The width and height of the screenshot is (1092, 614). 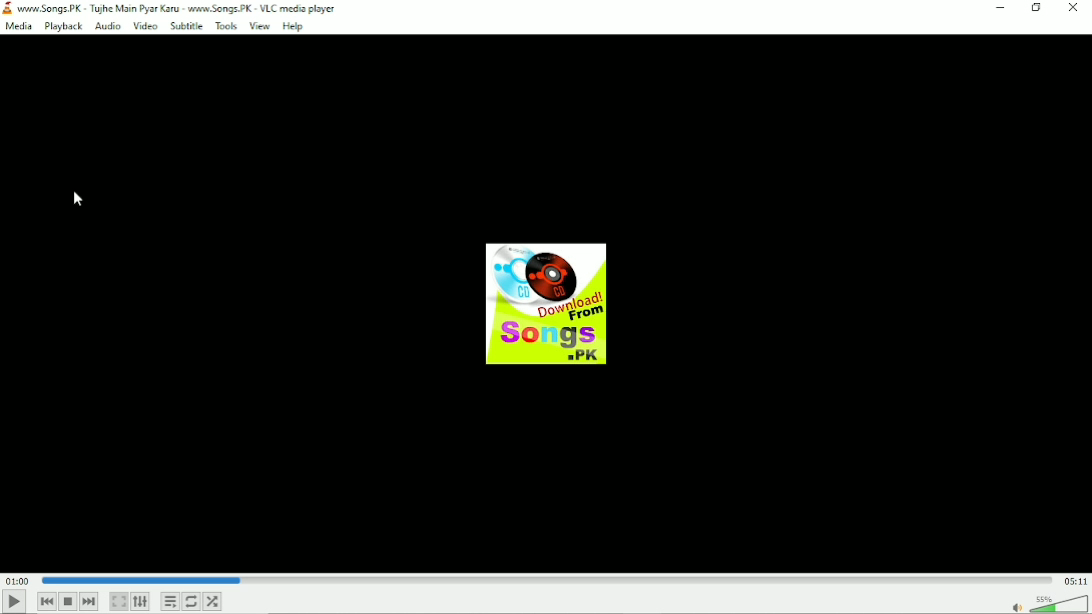 What do you see at coordinates (259, 26) in the screenshot?
I see `View` at bounding box center [259, 26].